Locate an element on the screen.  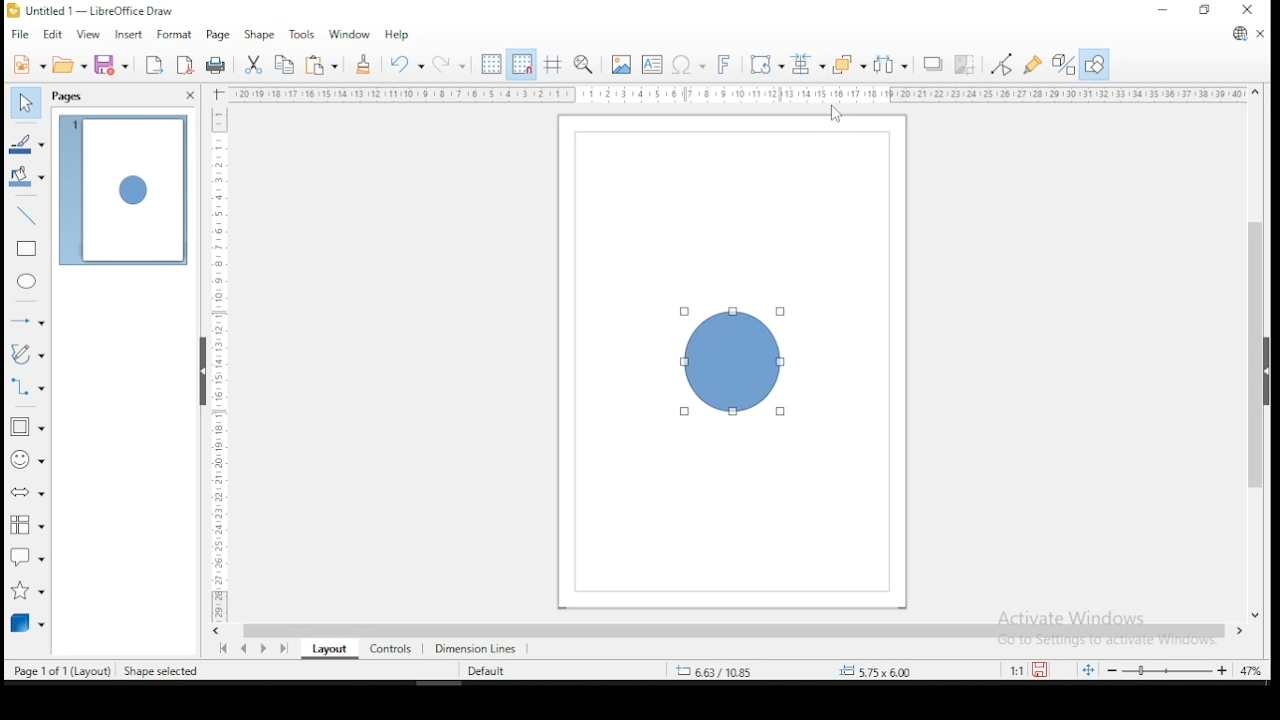
simple shapes is located at coordinates (28, 427).